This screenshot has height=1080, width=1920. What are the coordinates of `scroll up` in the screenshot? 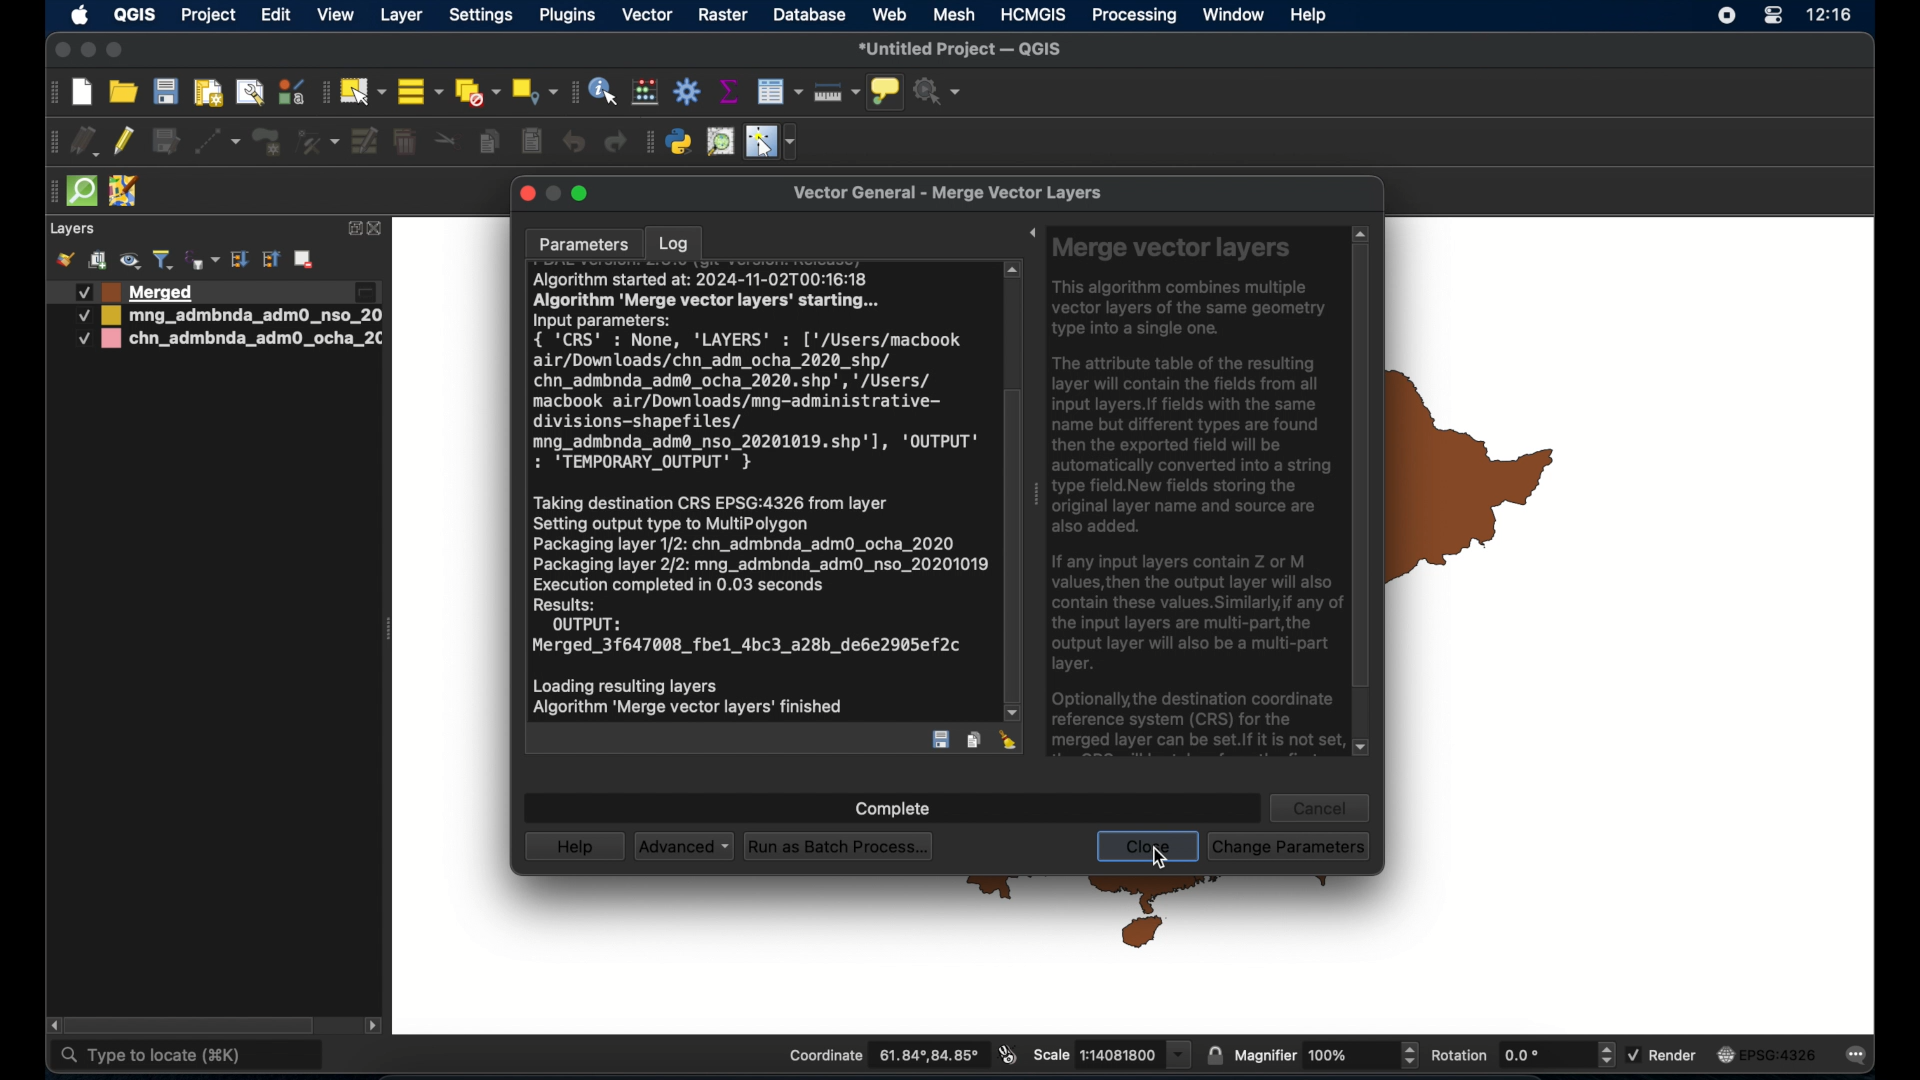 It's located at (1014, 270).